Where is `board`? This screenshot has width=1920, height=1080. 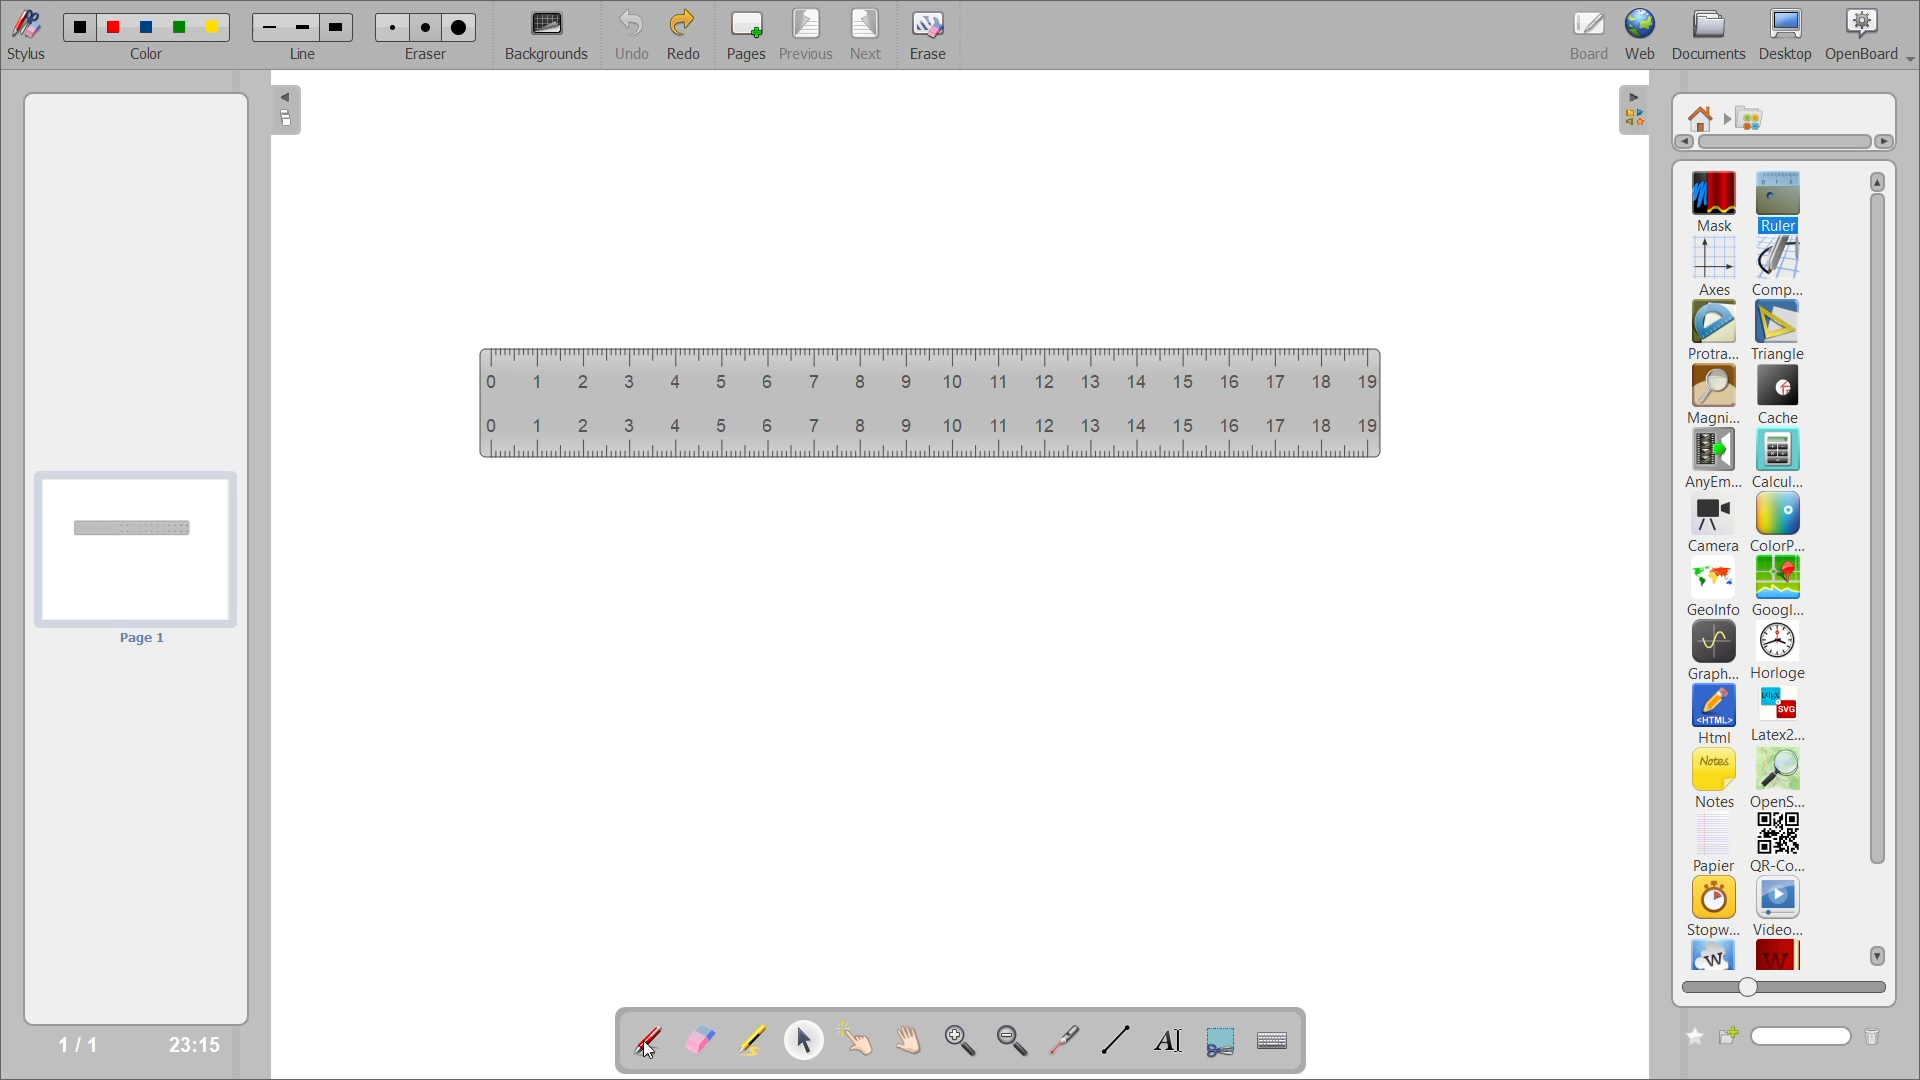 board is located at coordinates (1593, 34).